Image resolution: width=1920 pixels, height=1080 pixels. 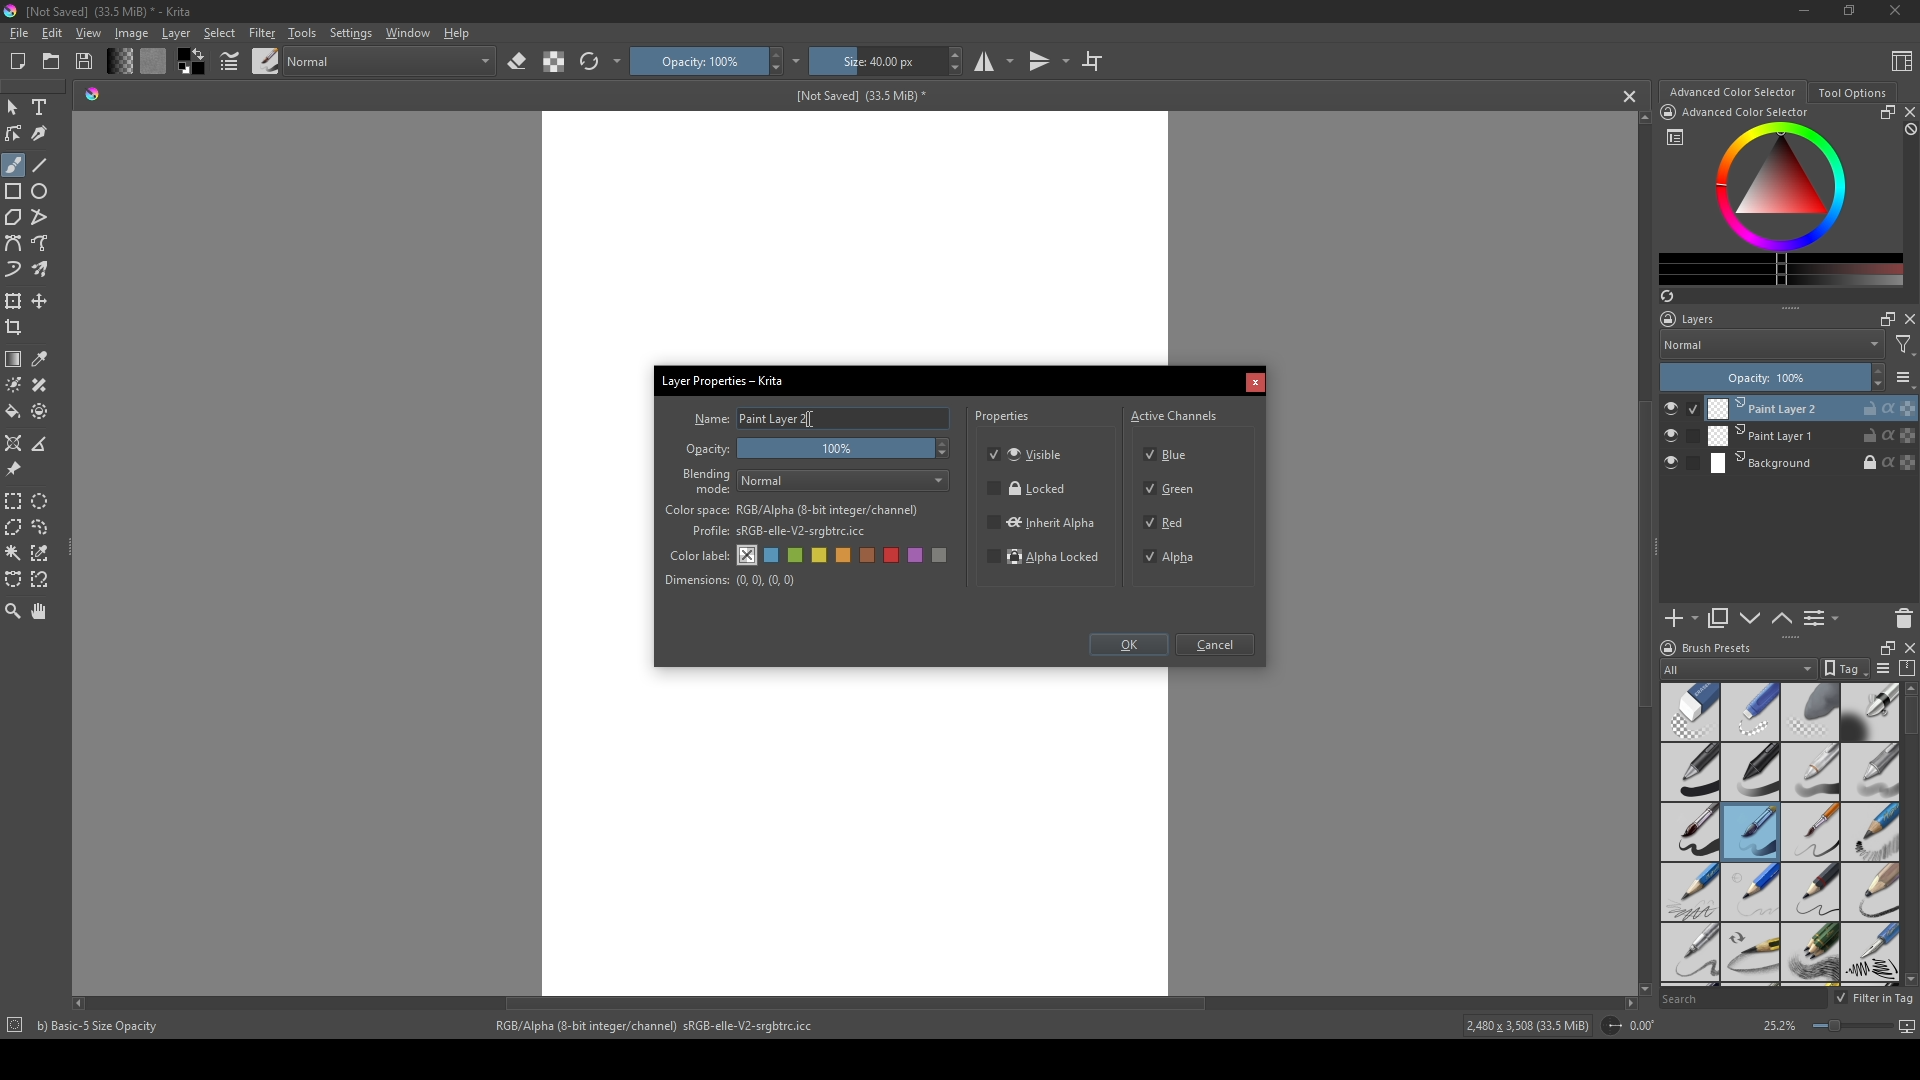 What do you see at coordinates (1167, 521) in the screenshot?
I see `Red` at bounding box center [1167, 521].